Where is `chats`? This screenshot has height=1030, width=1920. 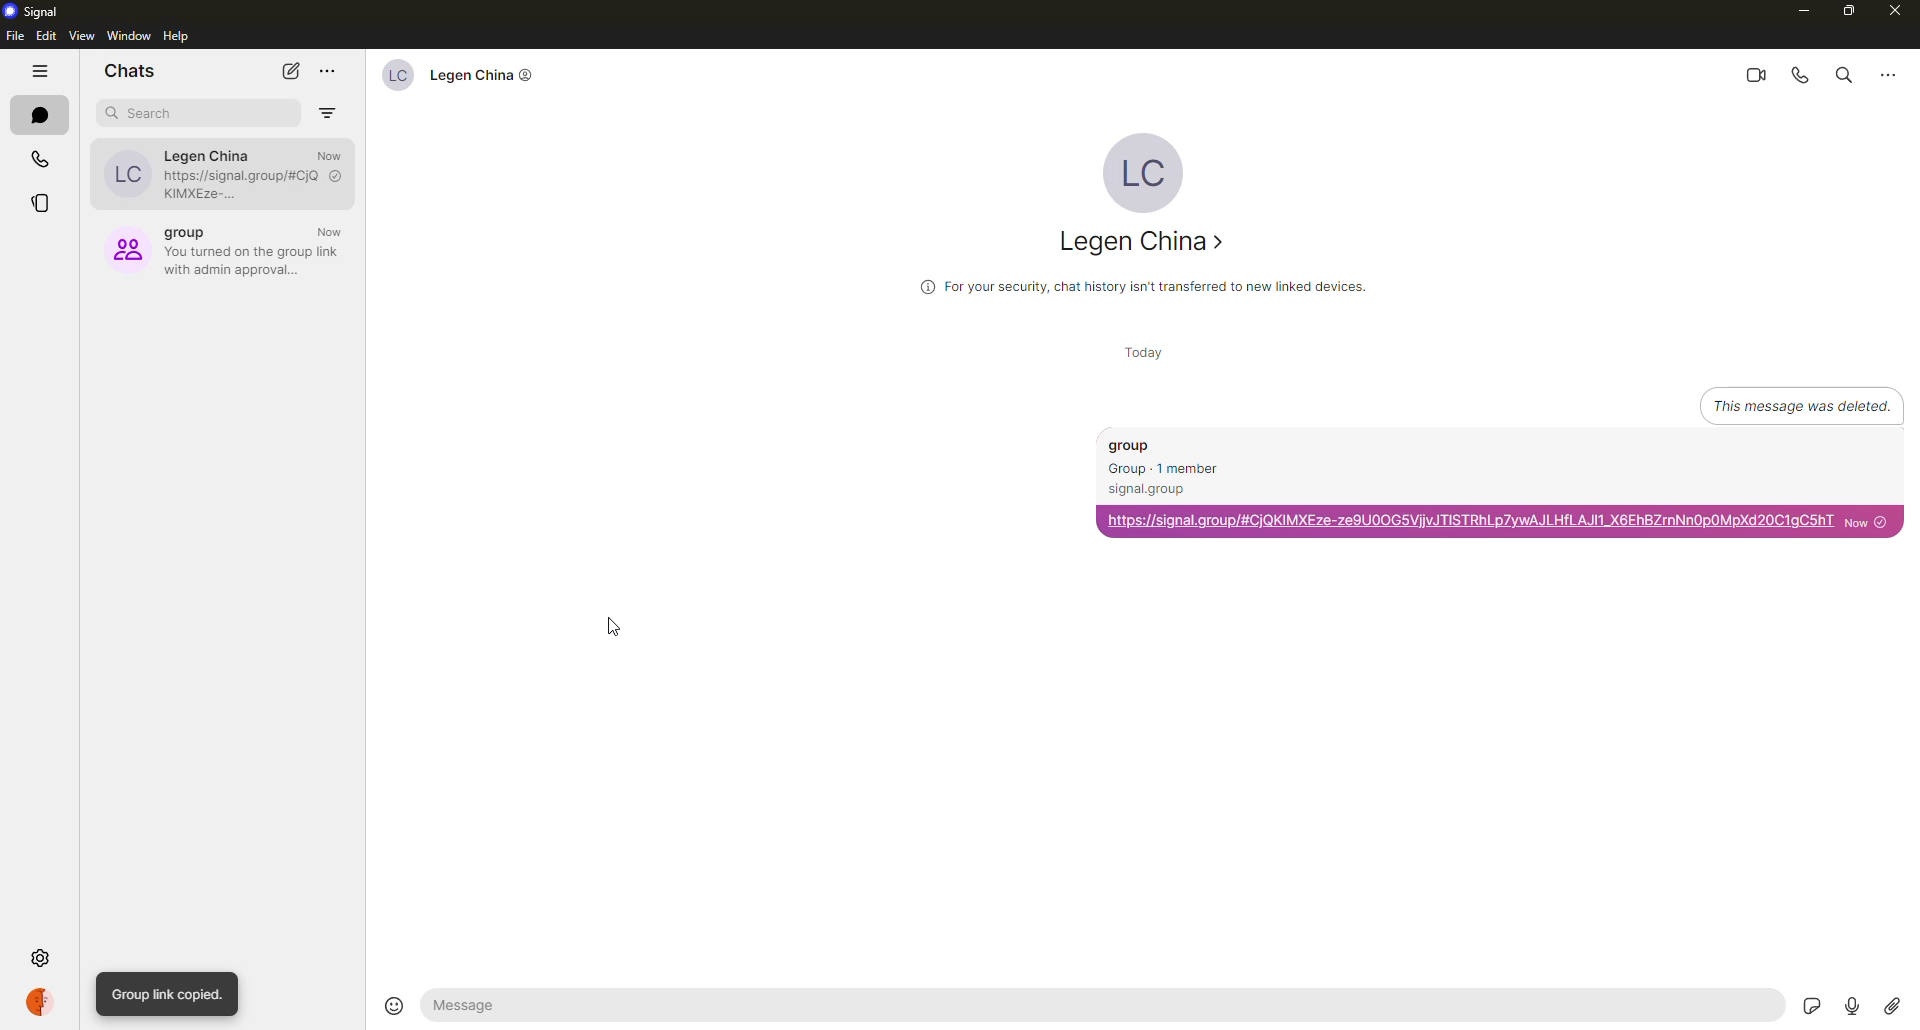 chats is located at coordinates (130, 69).